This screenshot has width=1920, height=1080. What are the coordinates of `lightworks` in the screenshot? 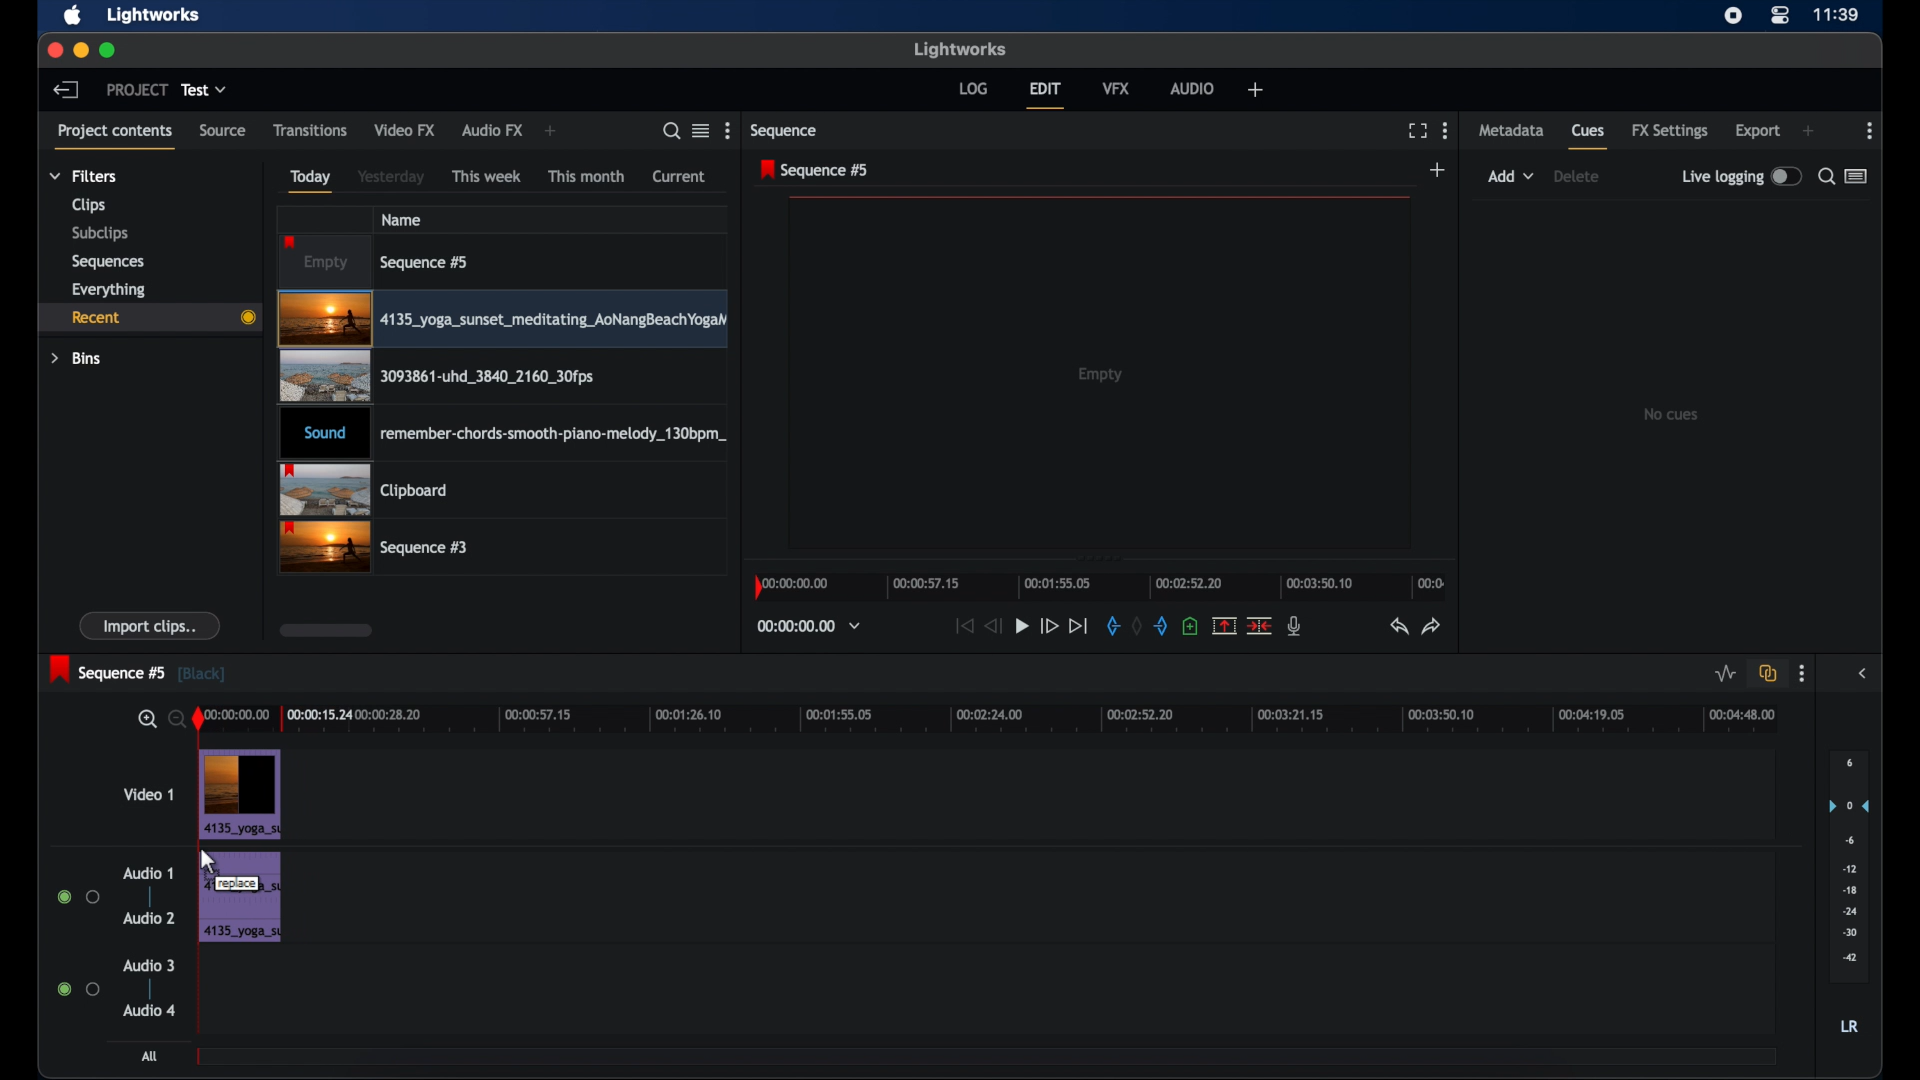 It's located at (962, 50).